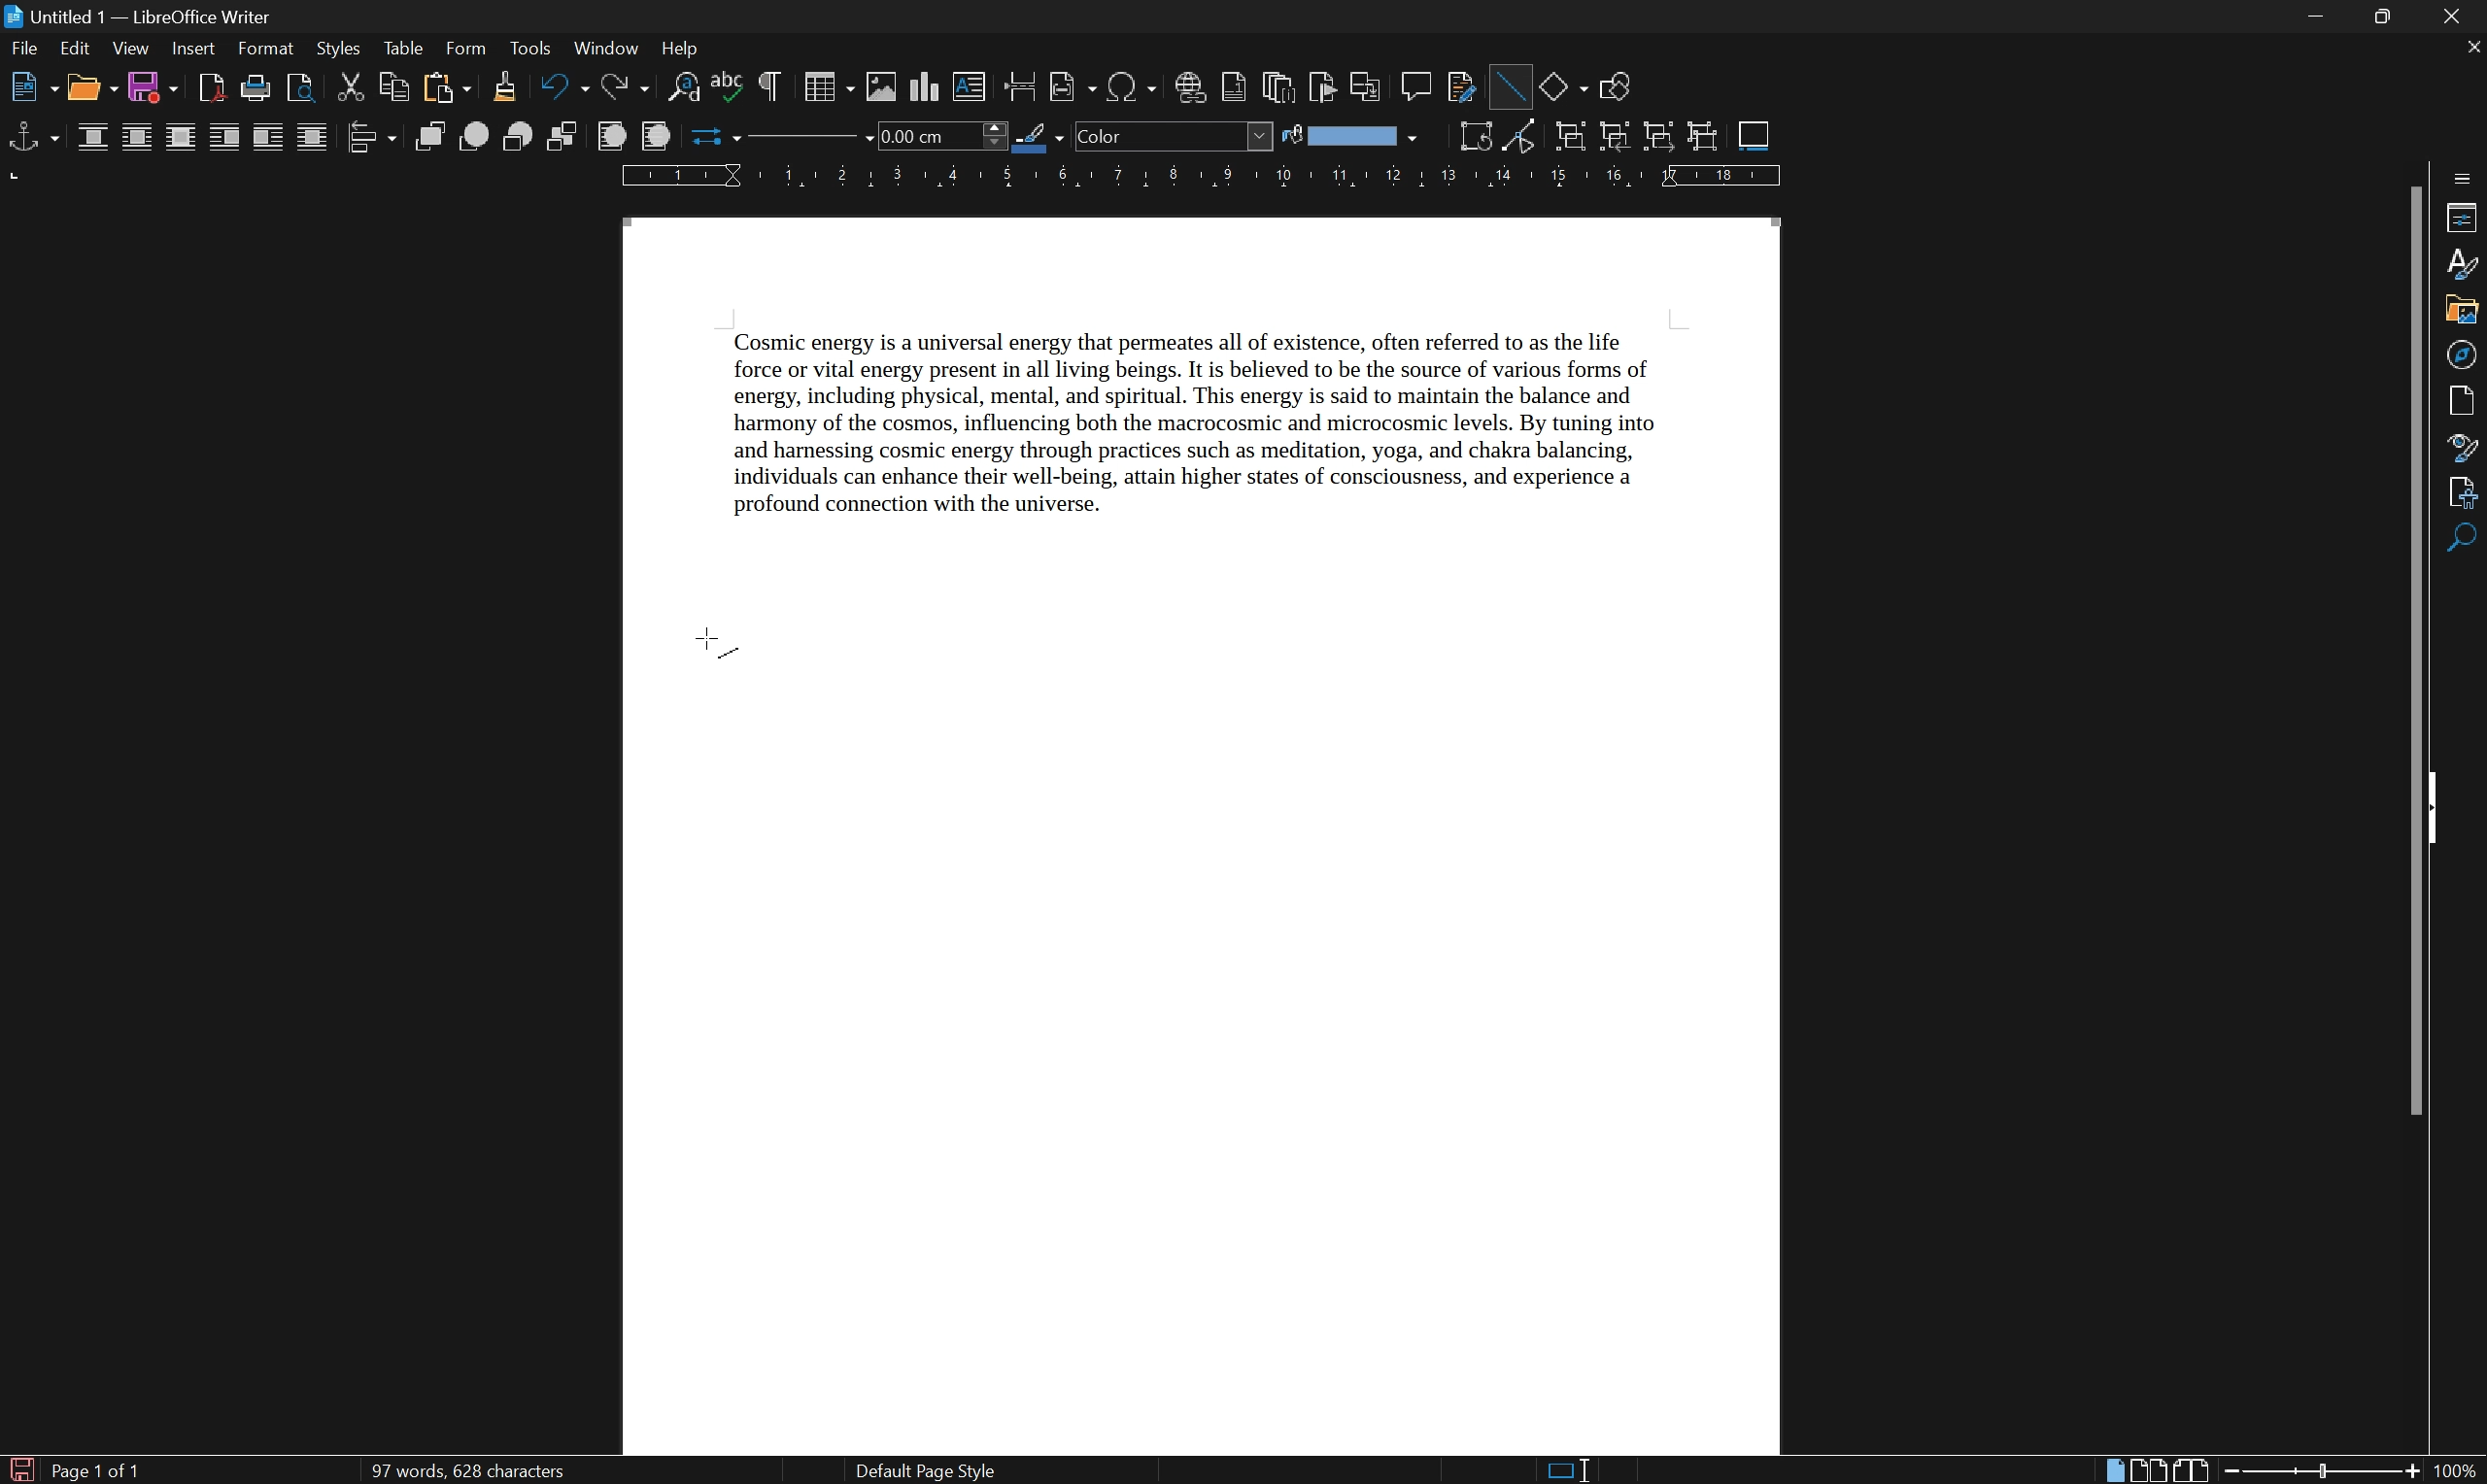 The height and width of the screenshot is (1484, 2487). Describe the element at coordinates (269, 139) in the screenshot. I see `after` at that location.